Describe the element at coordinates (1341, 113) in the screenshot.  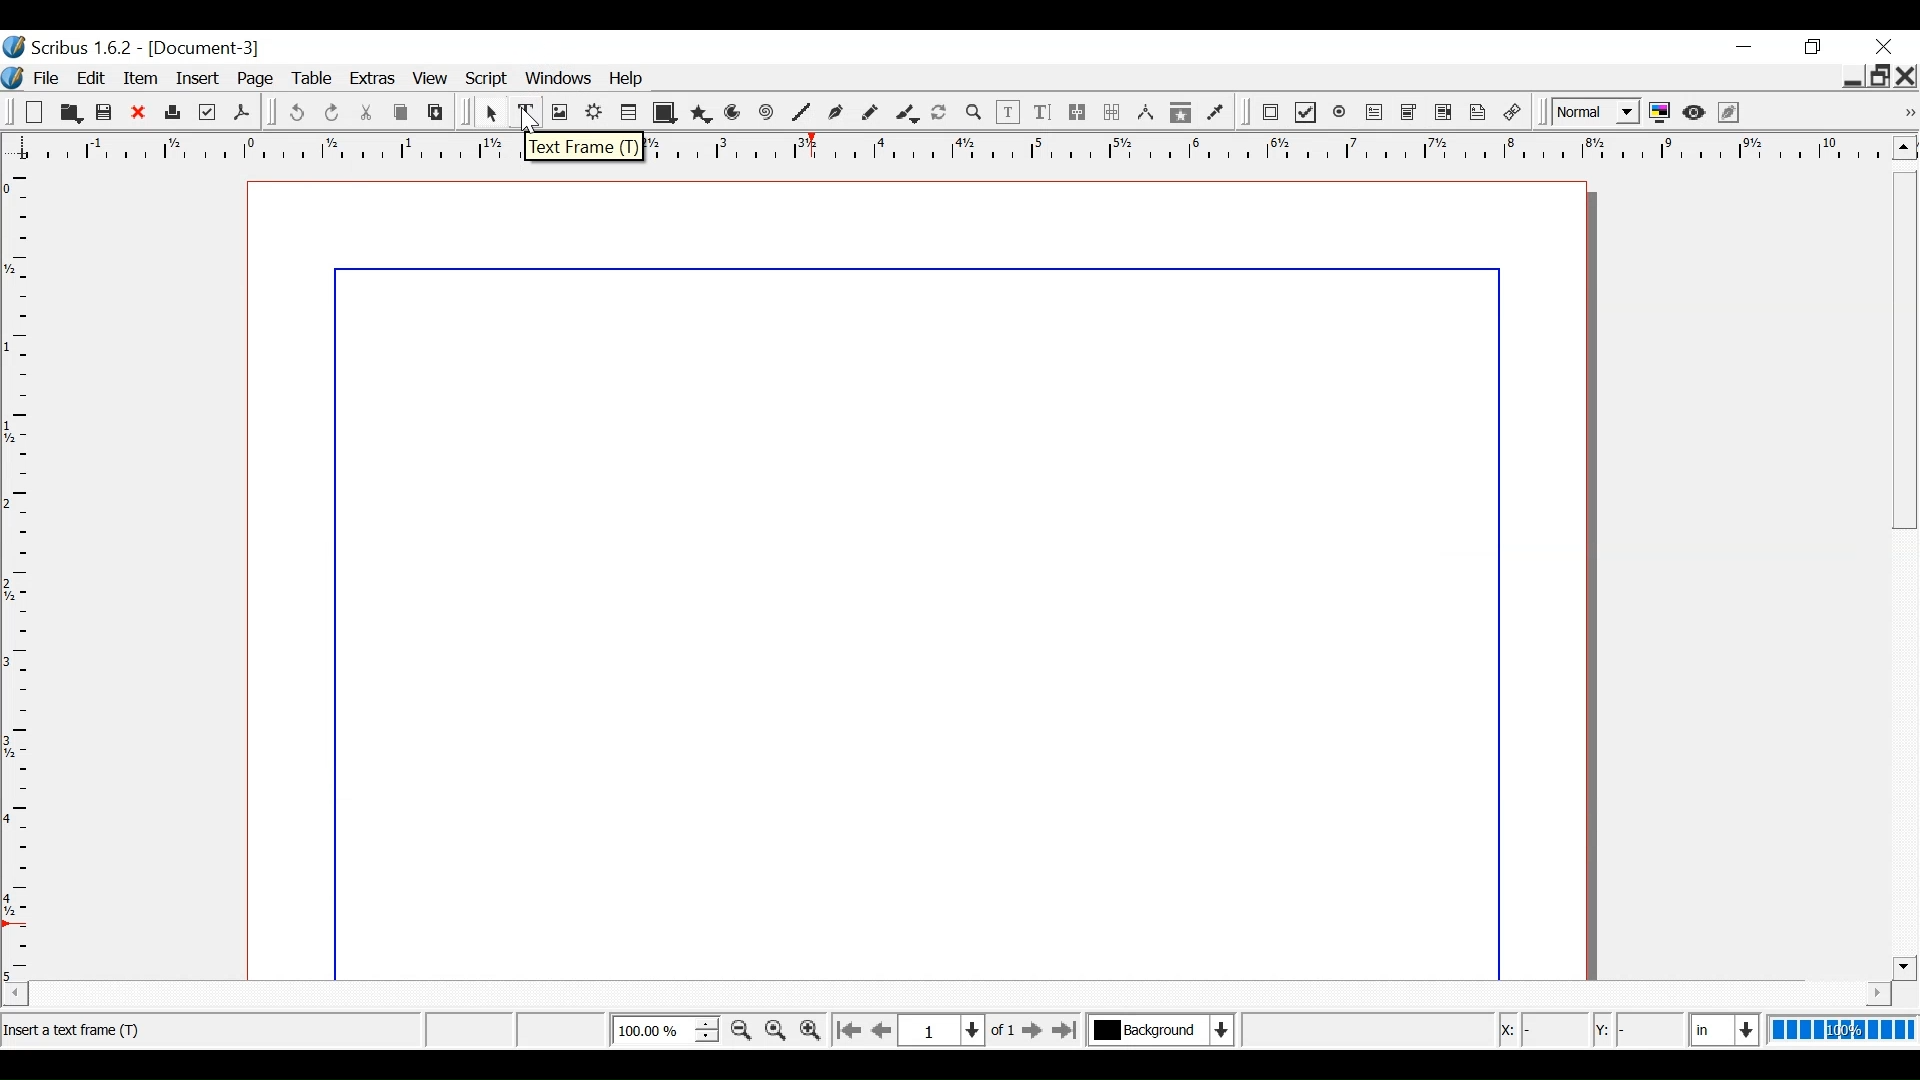
I see `PDF Radio Button` at that location.